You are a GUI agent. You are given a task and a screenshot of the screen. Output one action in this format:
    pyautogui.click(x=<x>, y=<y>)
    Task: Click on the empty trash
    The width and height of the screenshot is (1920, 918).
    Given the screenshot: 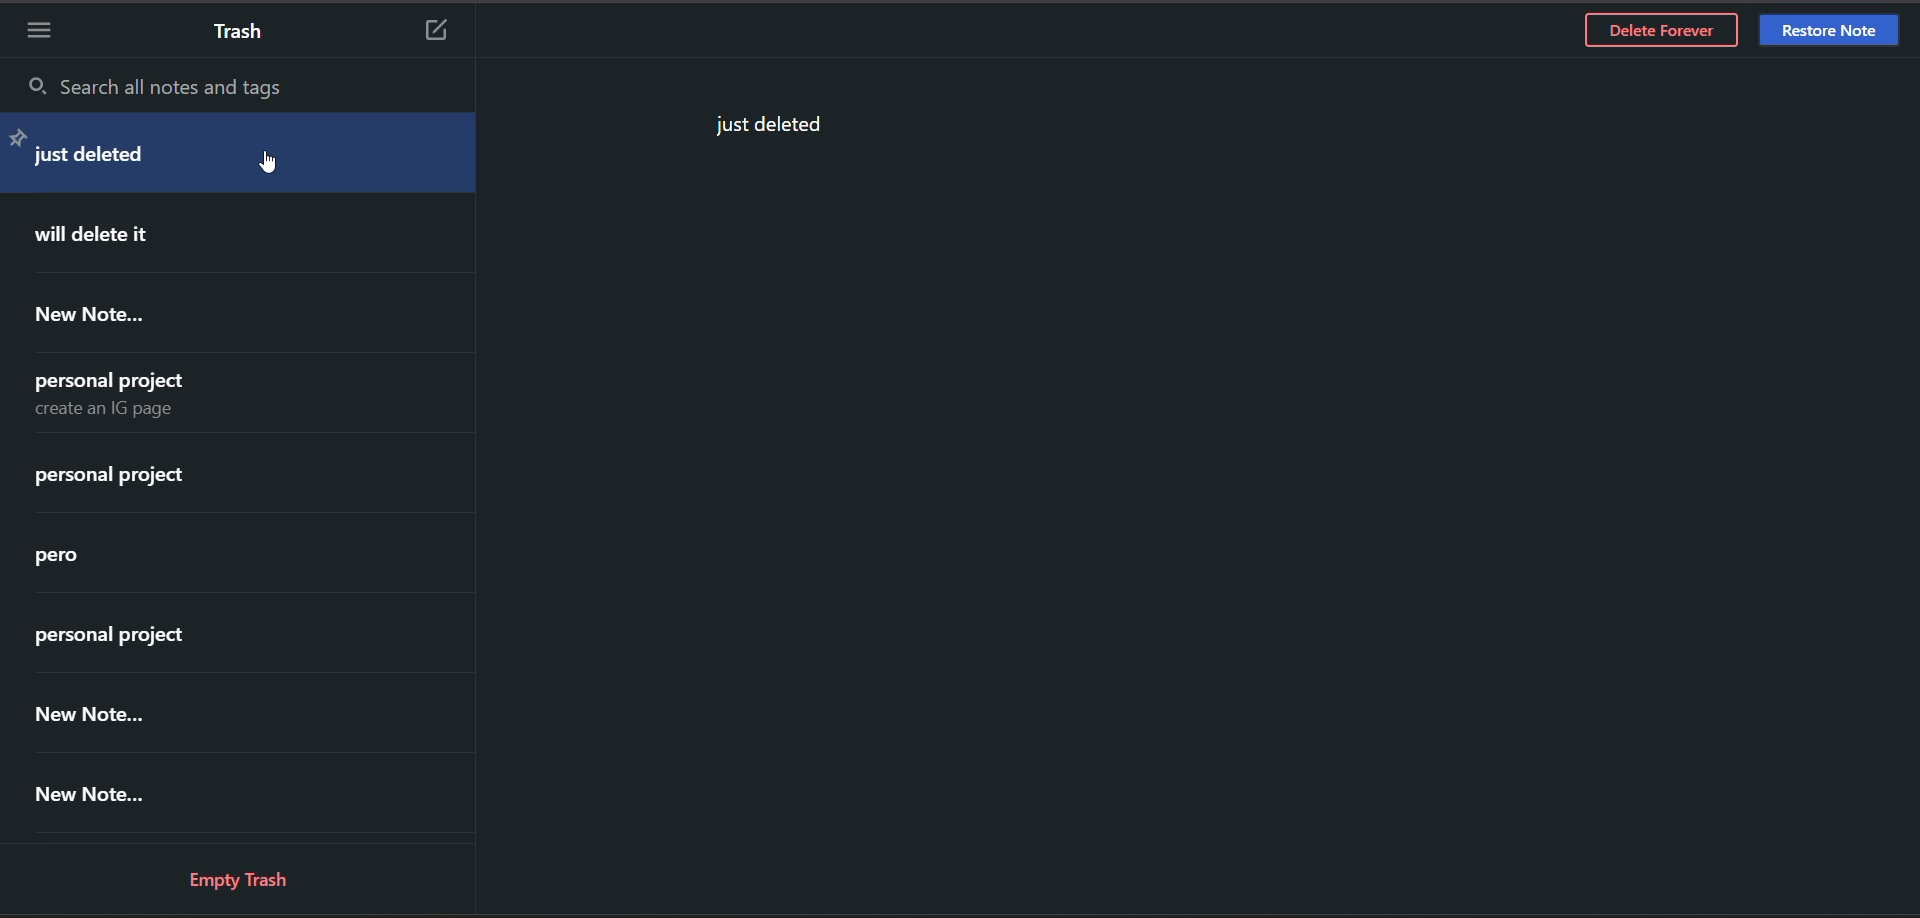 What is the action you would take?
    pyautogui.click(x=249, y=877)
    